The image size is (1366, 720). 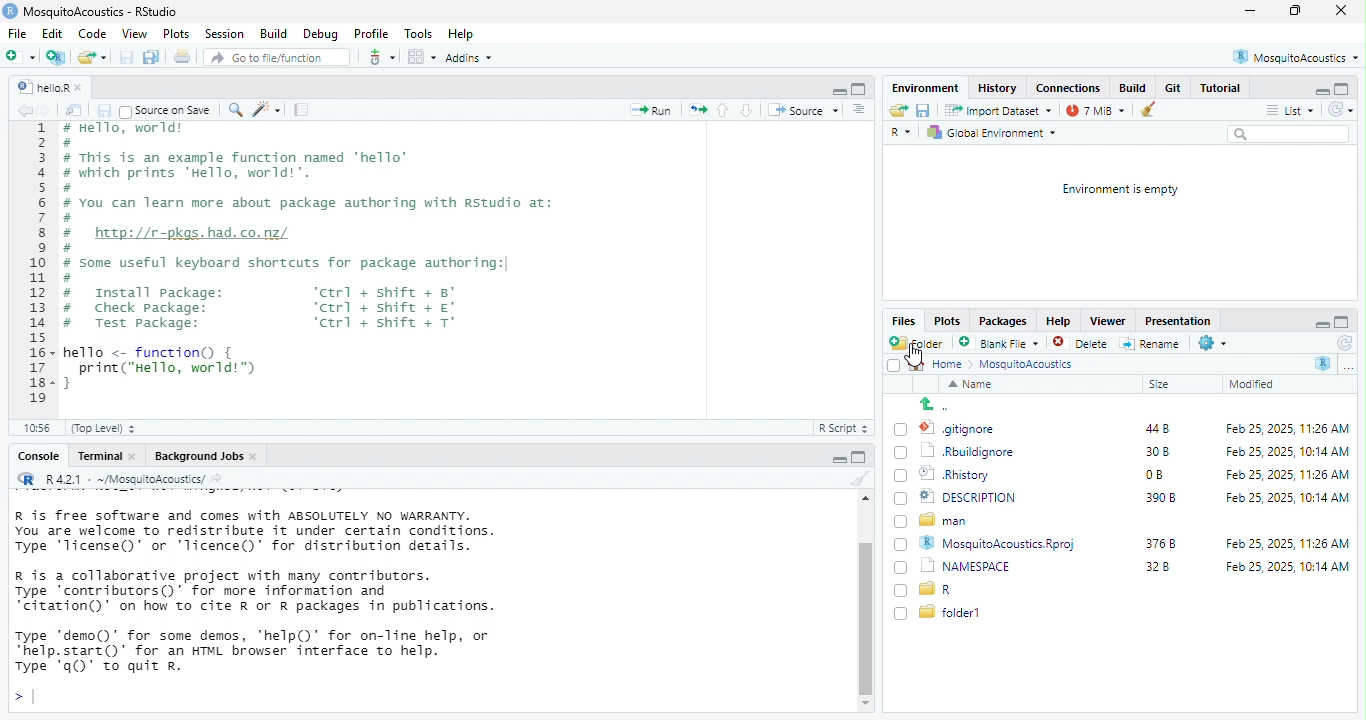 I want to click on  Rhistory, so click(x=955, y=474).